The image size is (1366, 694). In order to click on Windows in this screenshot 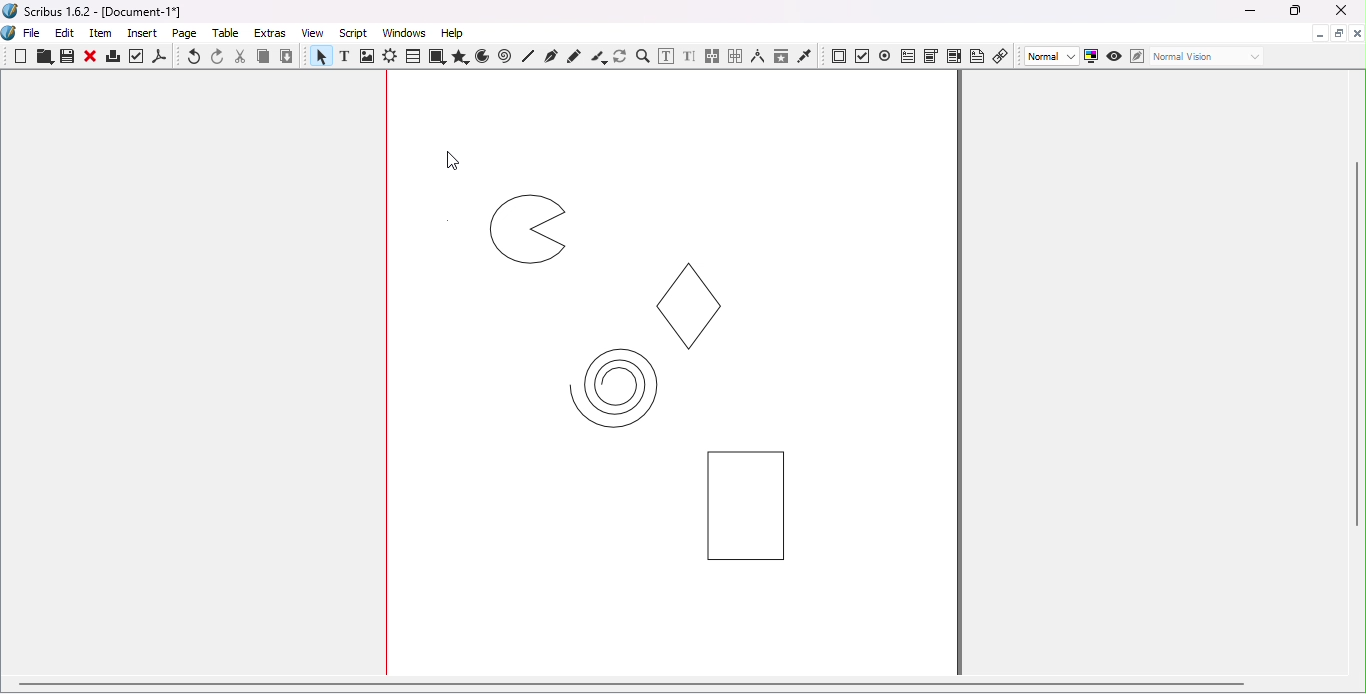, I will do `click(404, 33)`.